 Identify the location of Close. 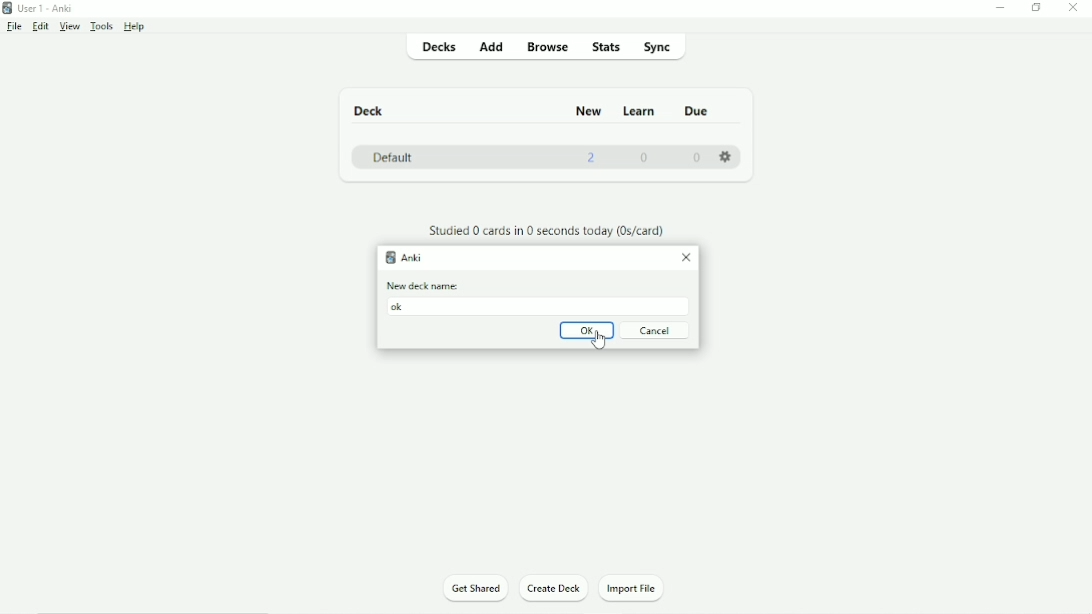
(686, 258).